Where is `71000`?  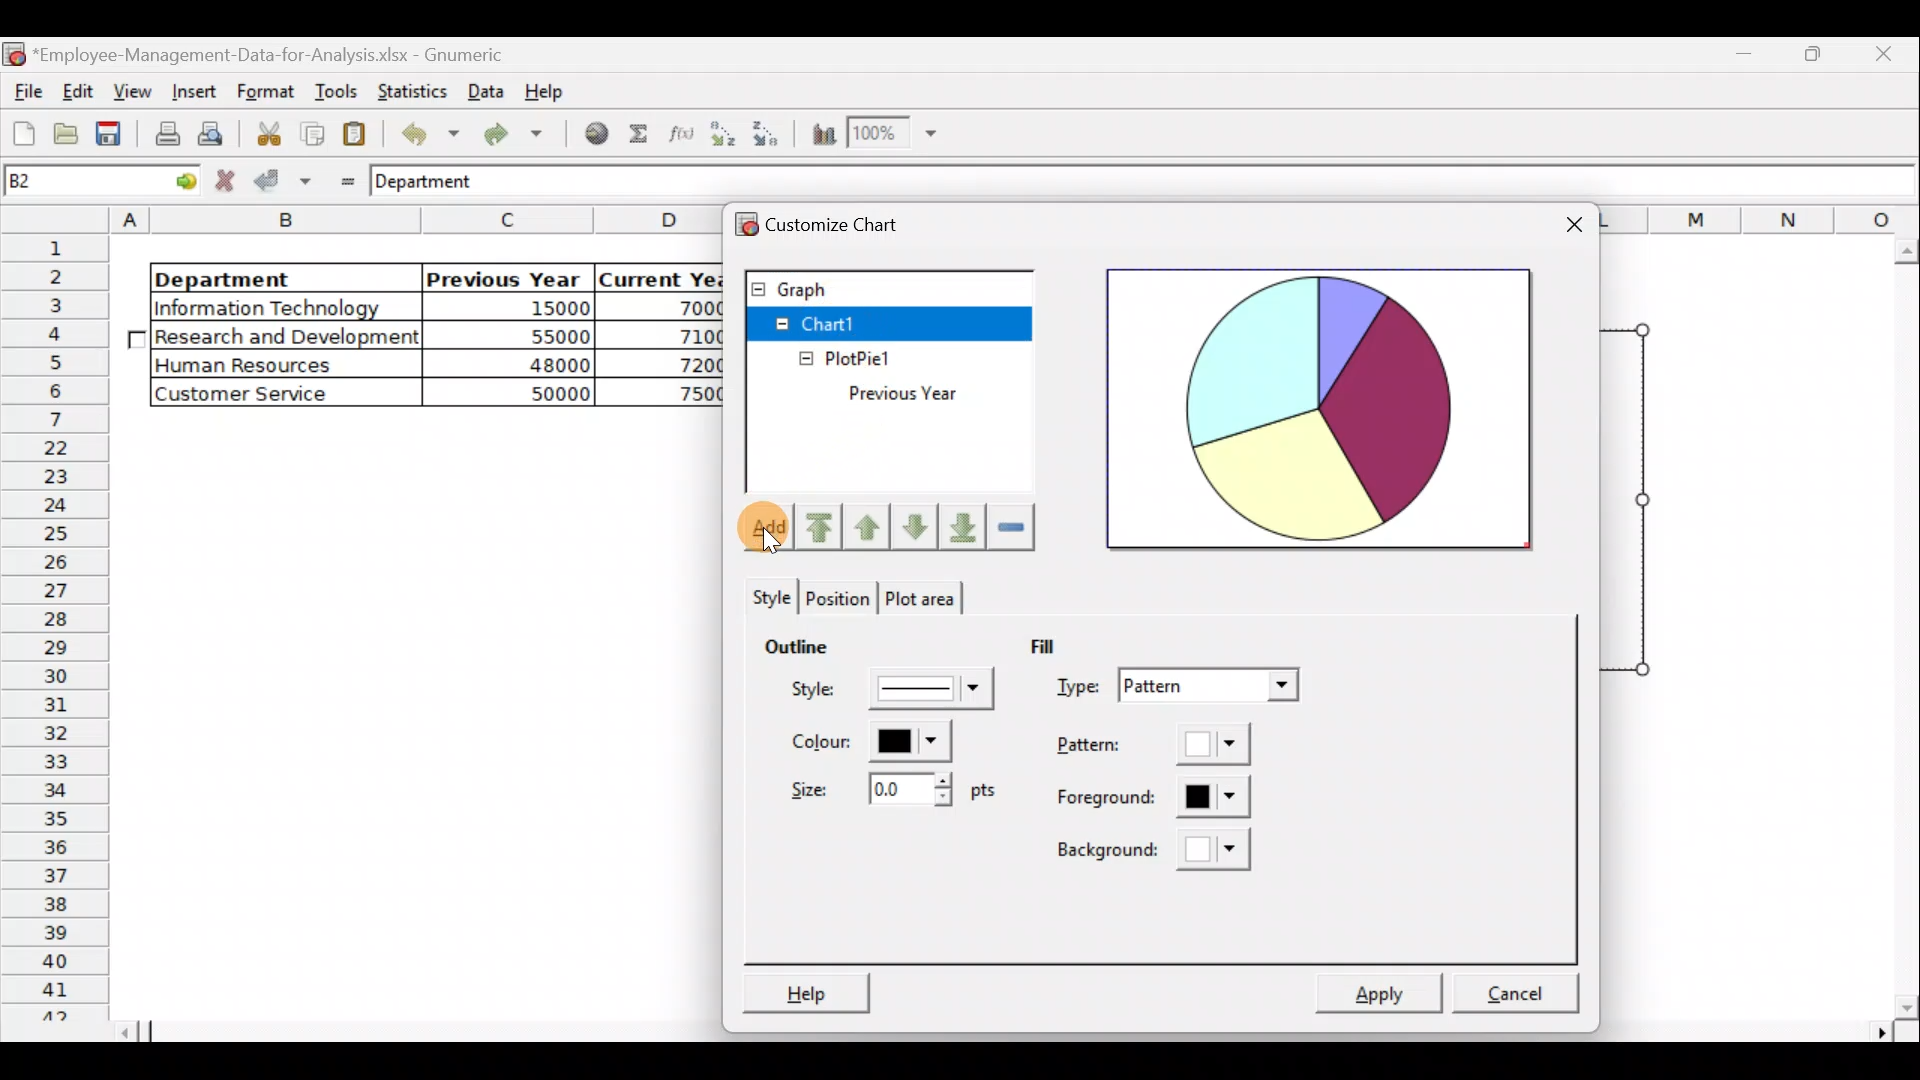 71000 is located at coordinates (684, 336).